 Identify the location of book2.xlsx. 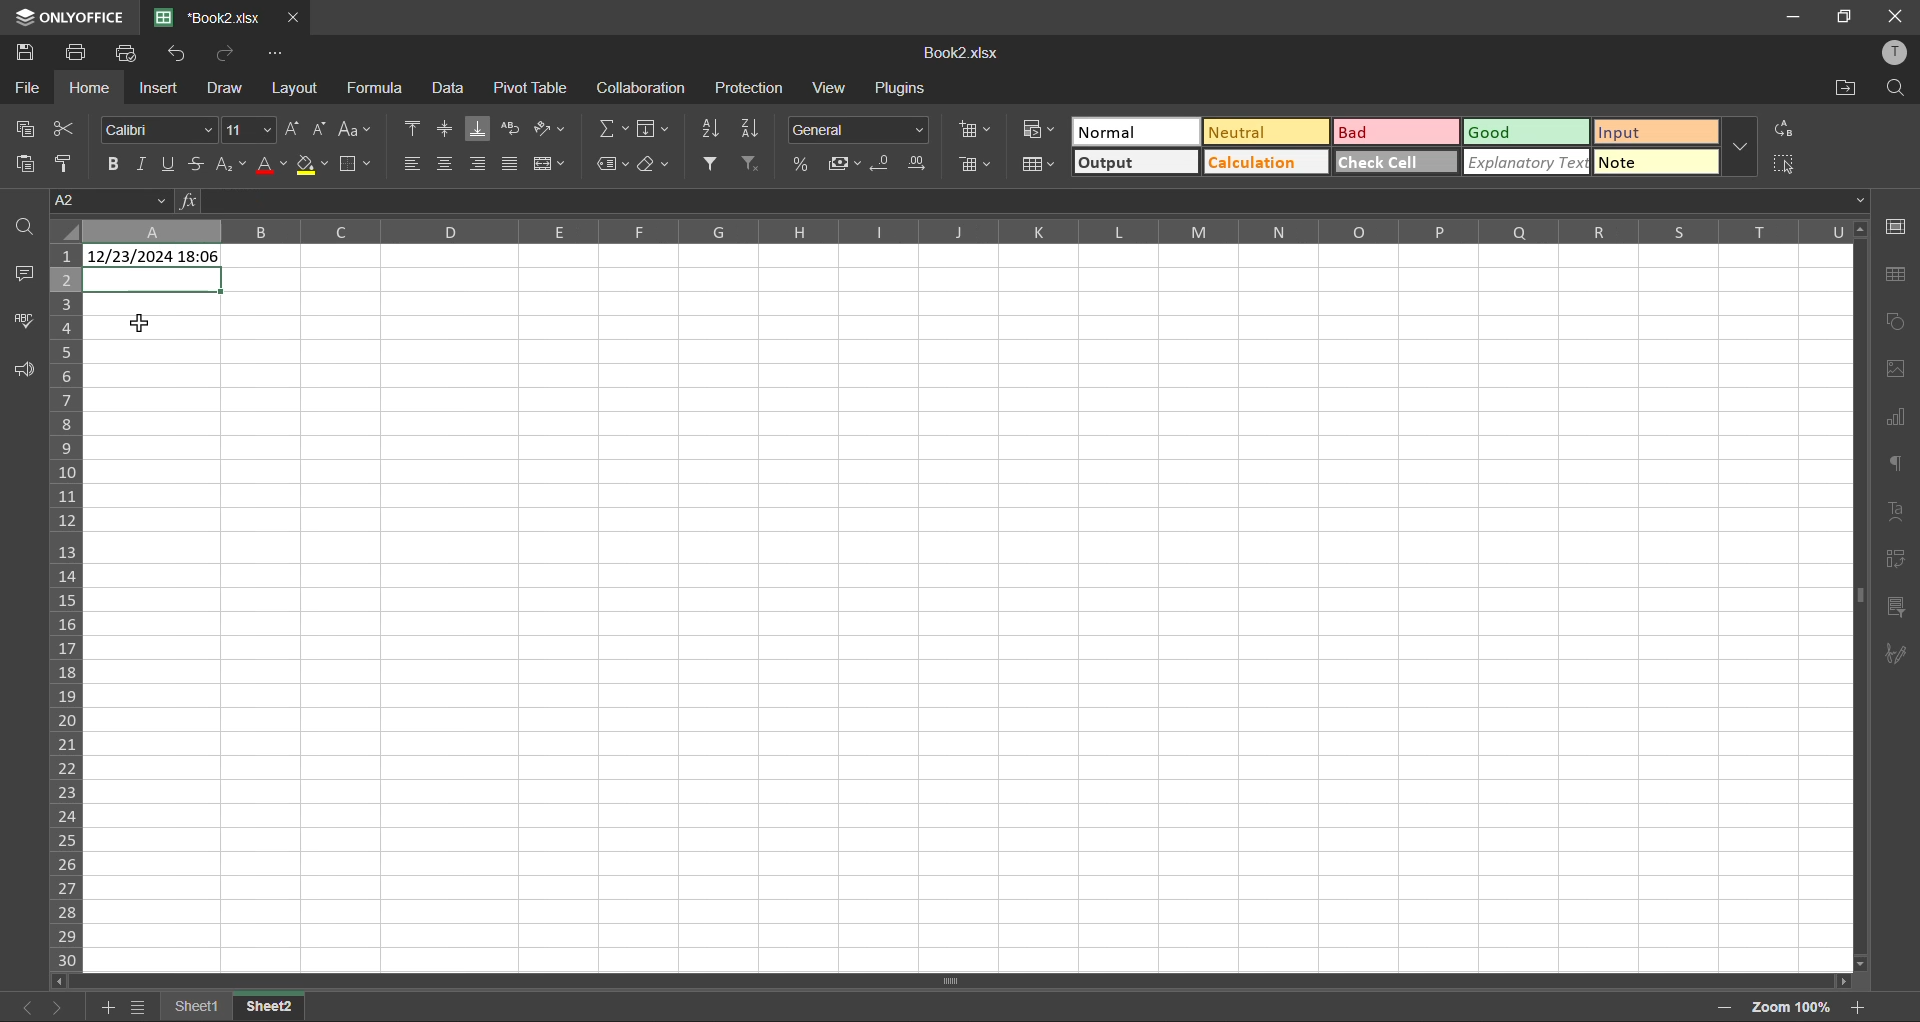
(206, 17).